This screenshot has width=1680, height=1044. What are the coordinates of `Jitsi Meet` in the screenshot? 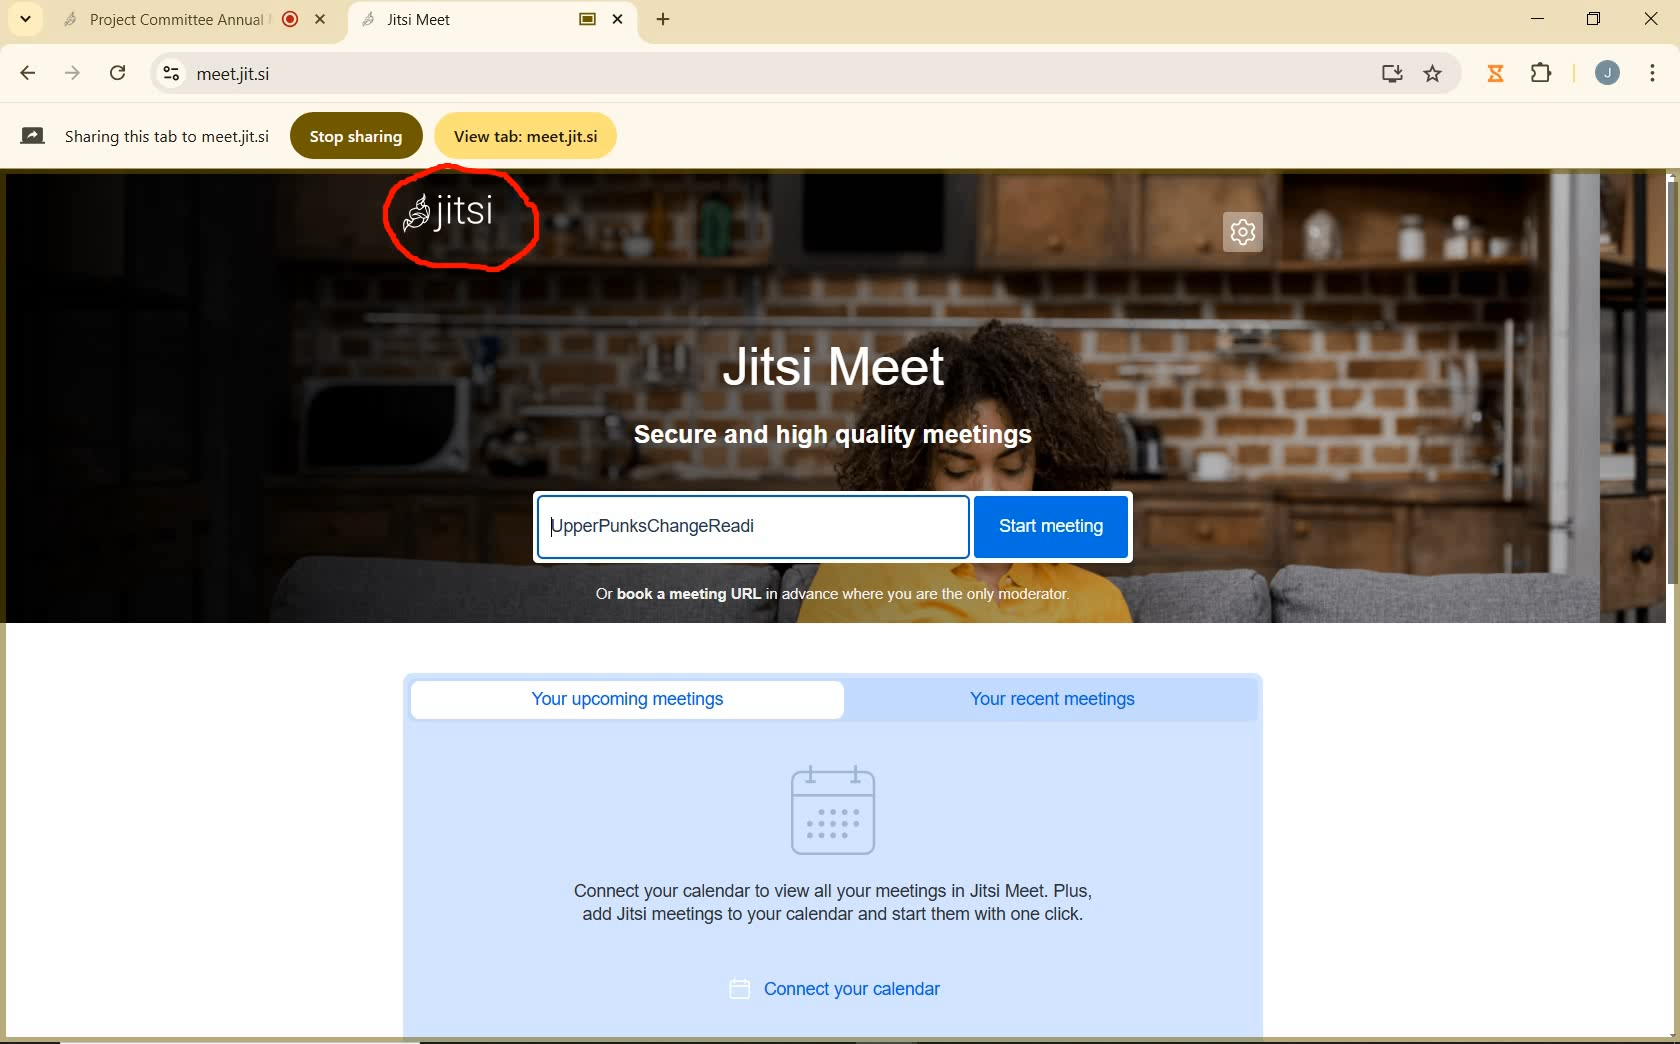 It's located at (496, 19).